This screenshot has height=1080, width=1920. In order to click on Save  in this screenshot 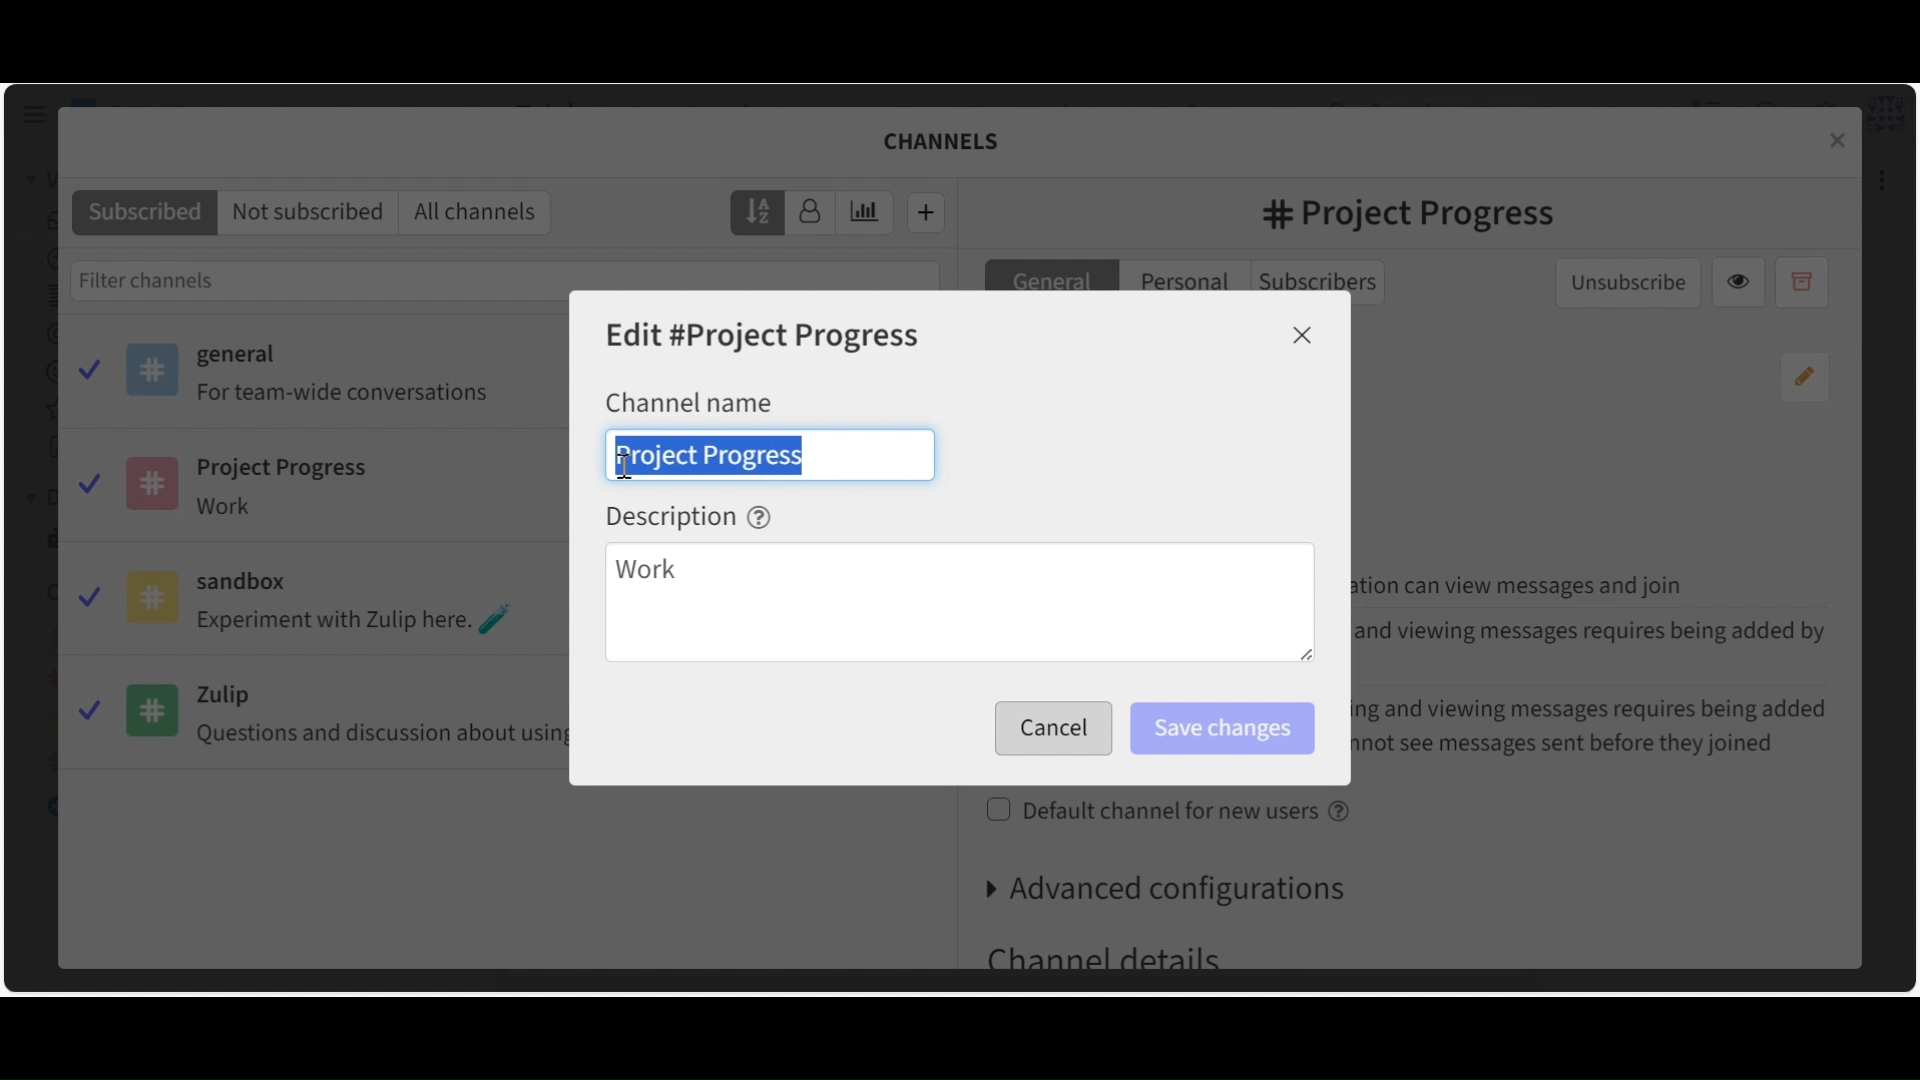, I will do `click(1048, 729)`.